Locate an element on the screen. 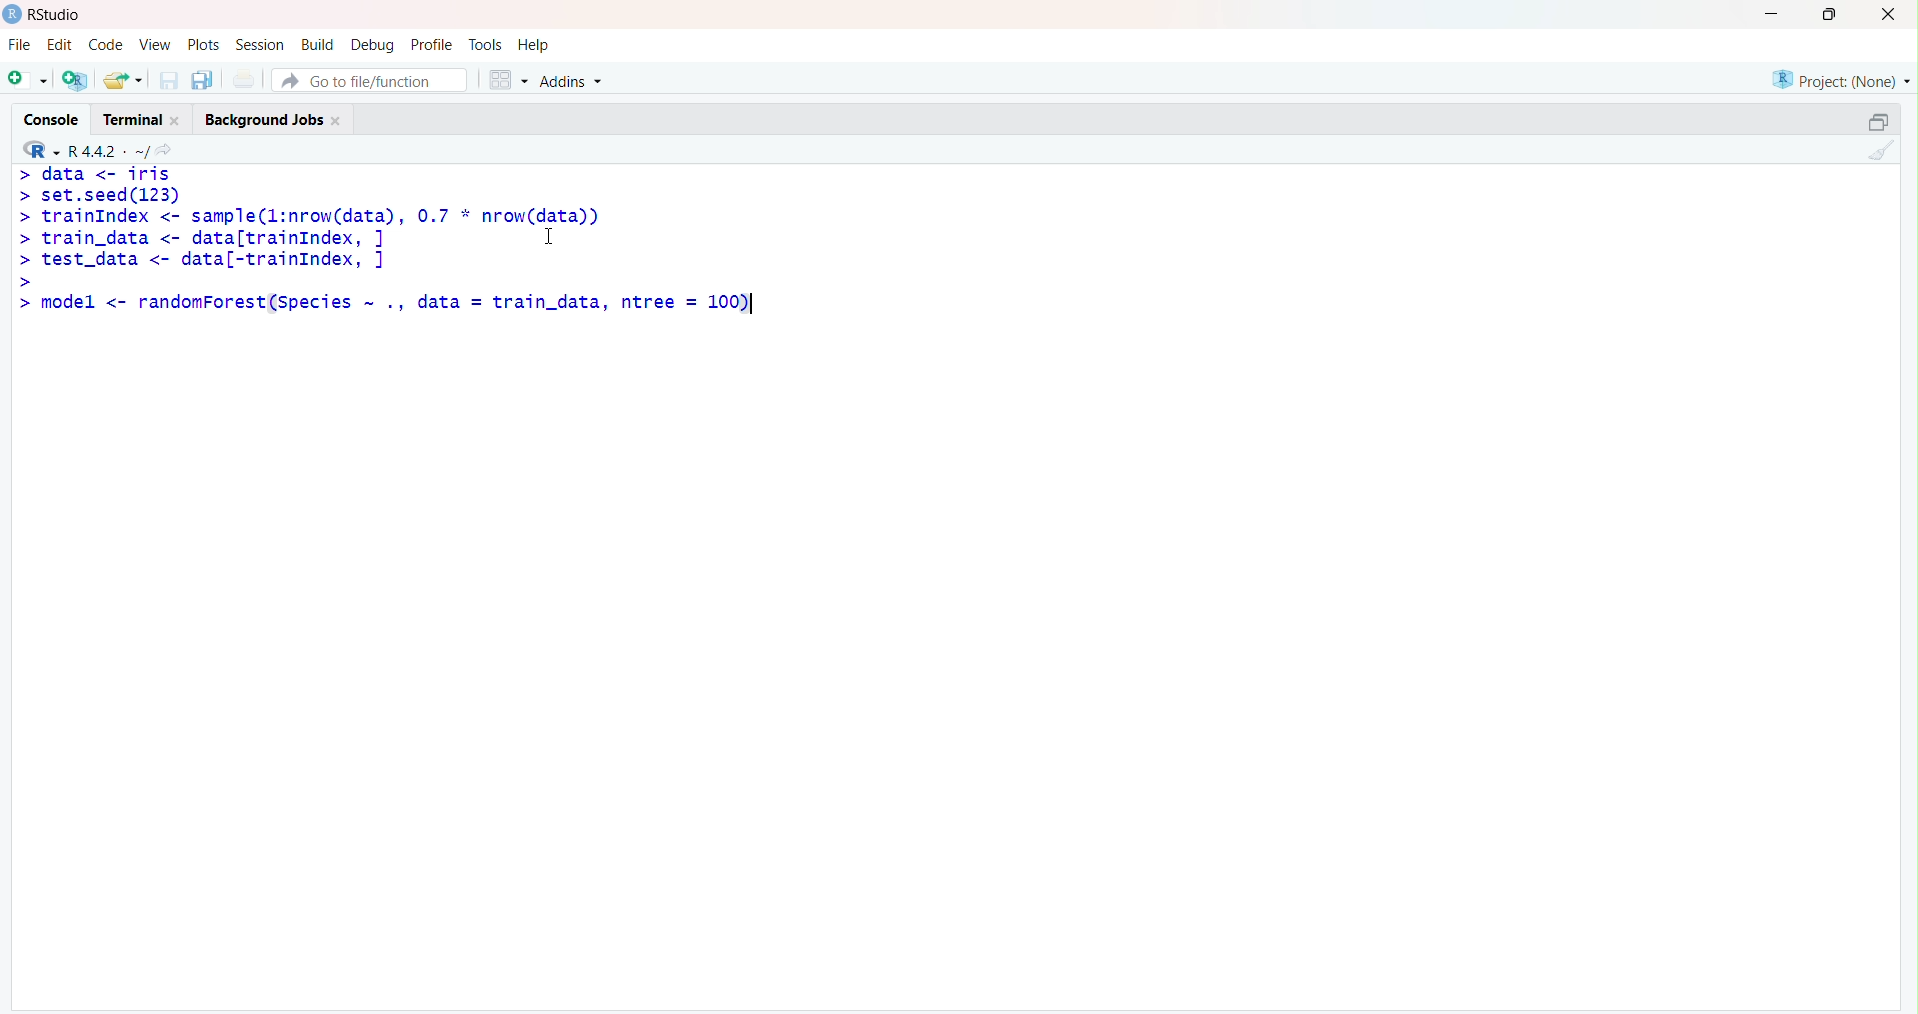 The height and width of the screenshot is (1014, 1918). Plots is located at coordinates (203, 44).